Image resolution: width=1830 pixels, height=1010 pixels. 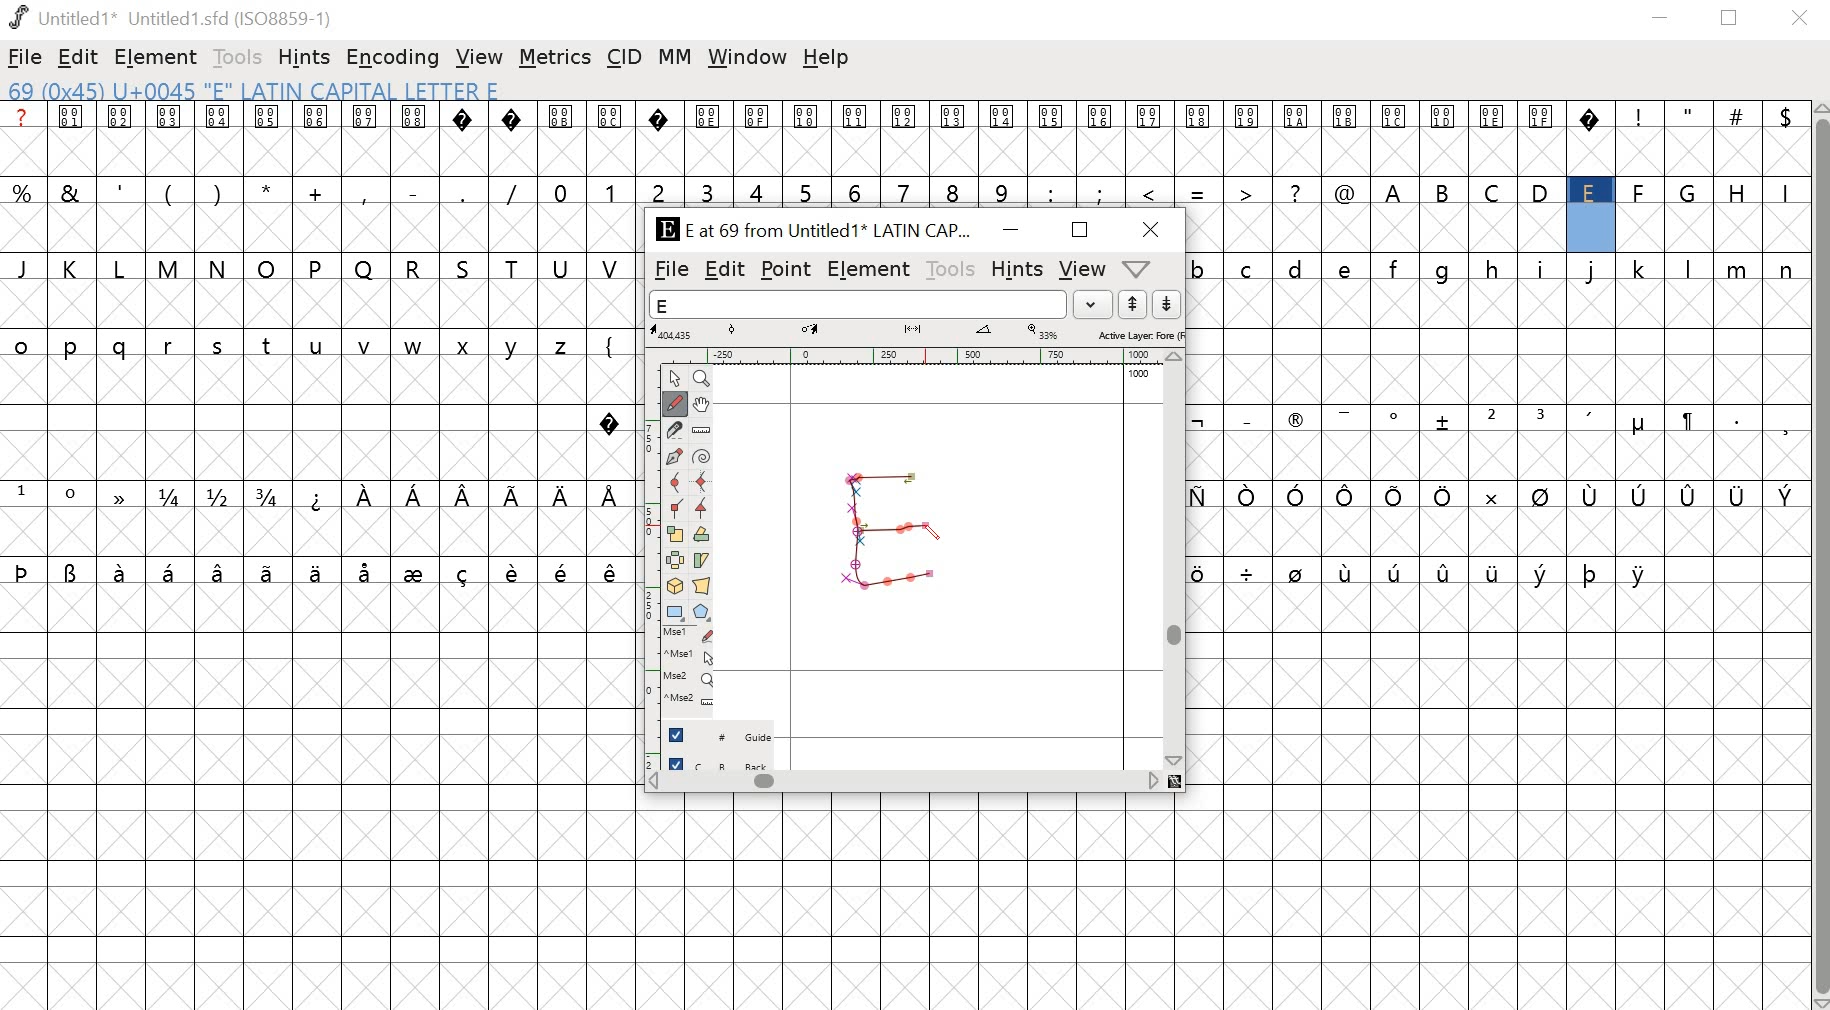 What do you see at coordinates (1094, 304) in the screenshot?
I see `dropdown` at bounding box center [1094, 304].